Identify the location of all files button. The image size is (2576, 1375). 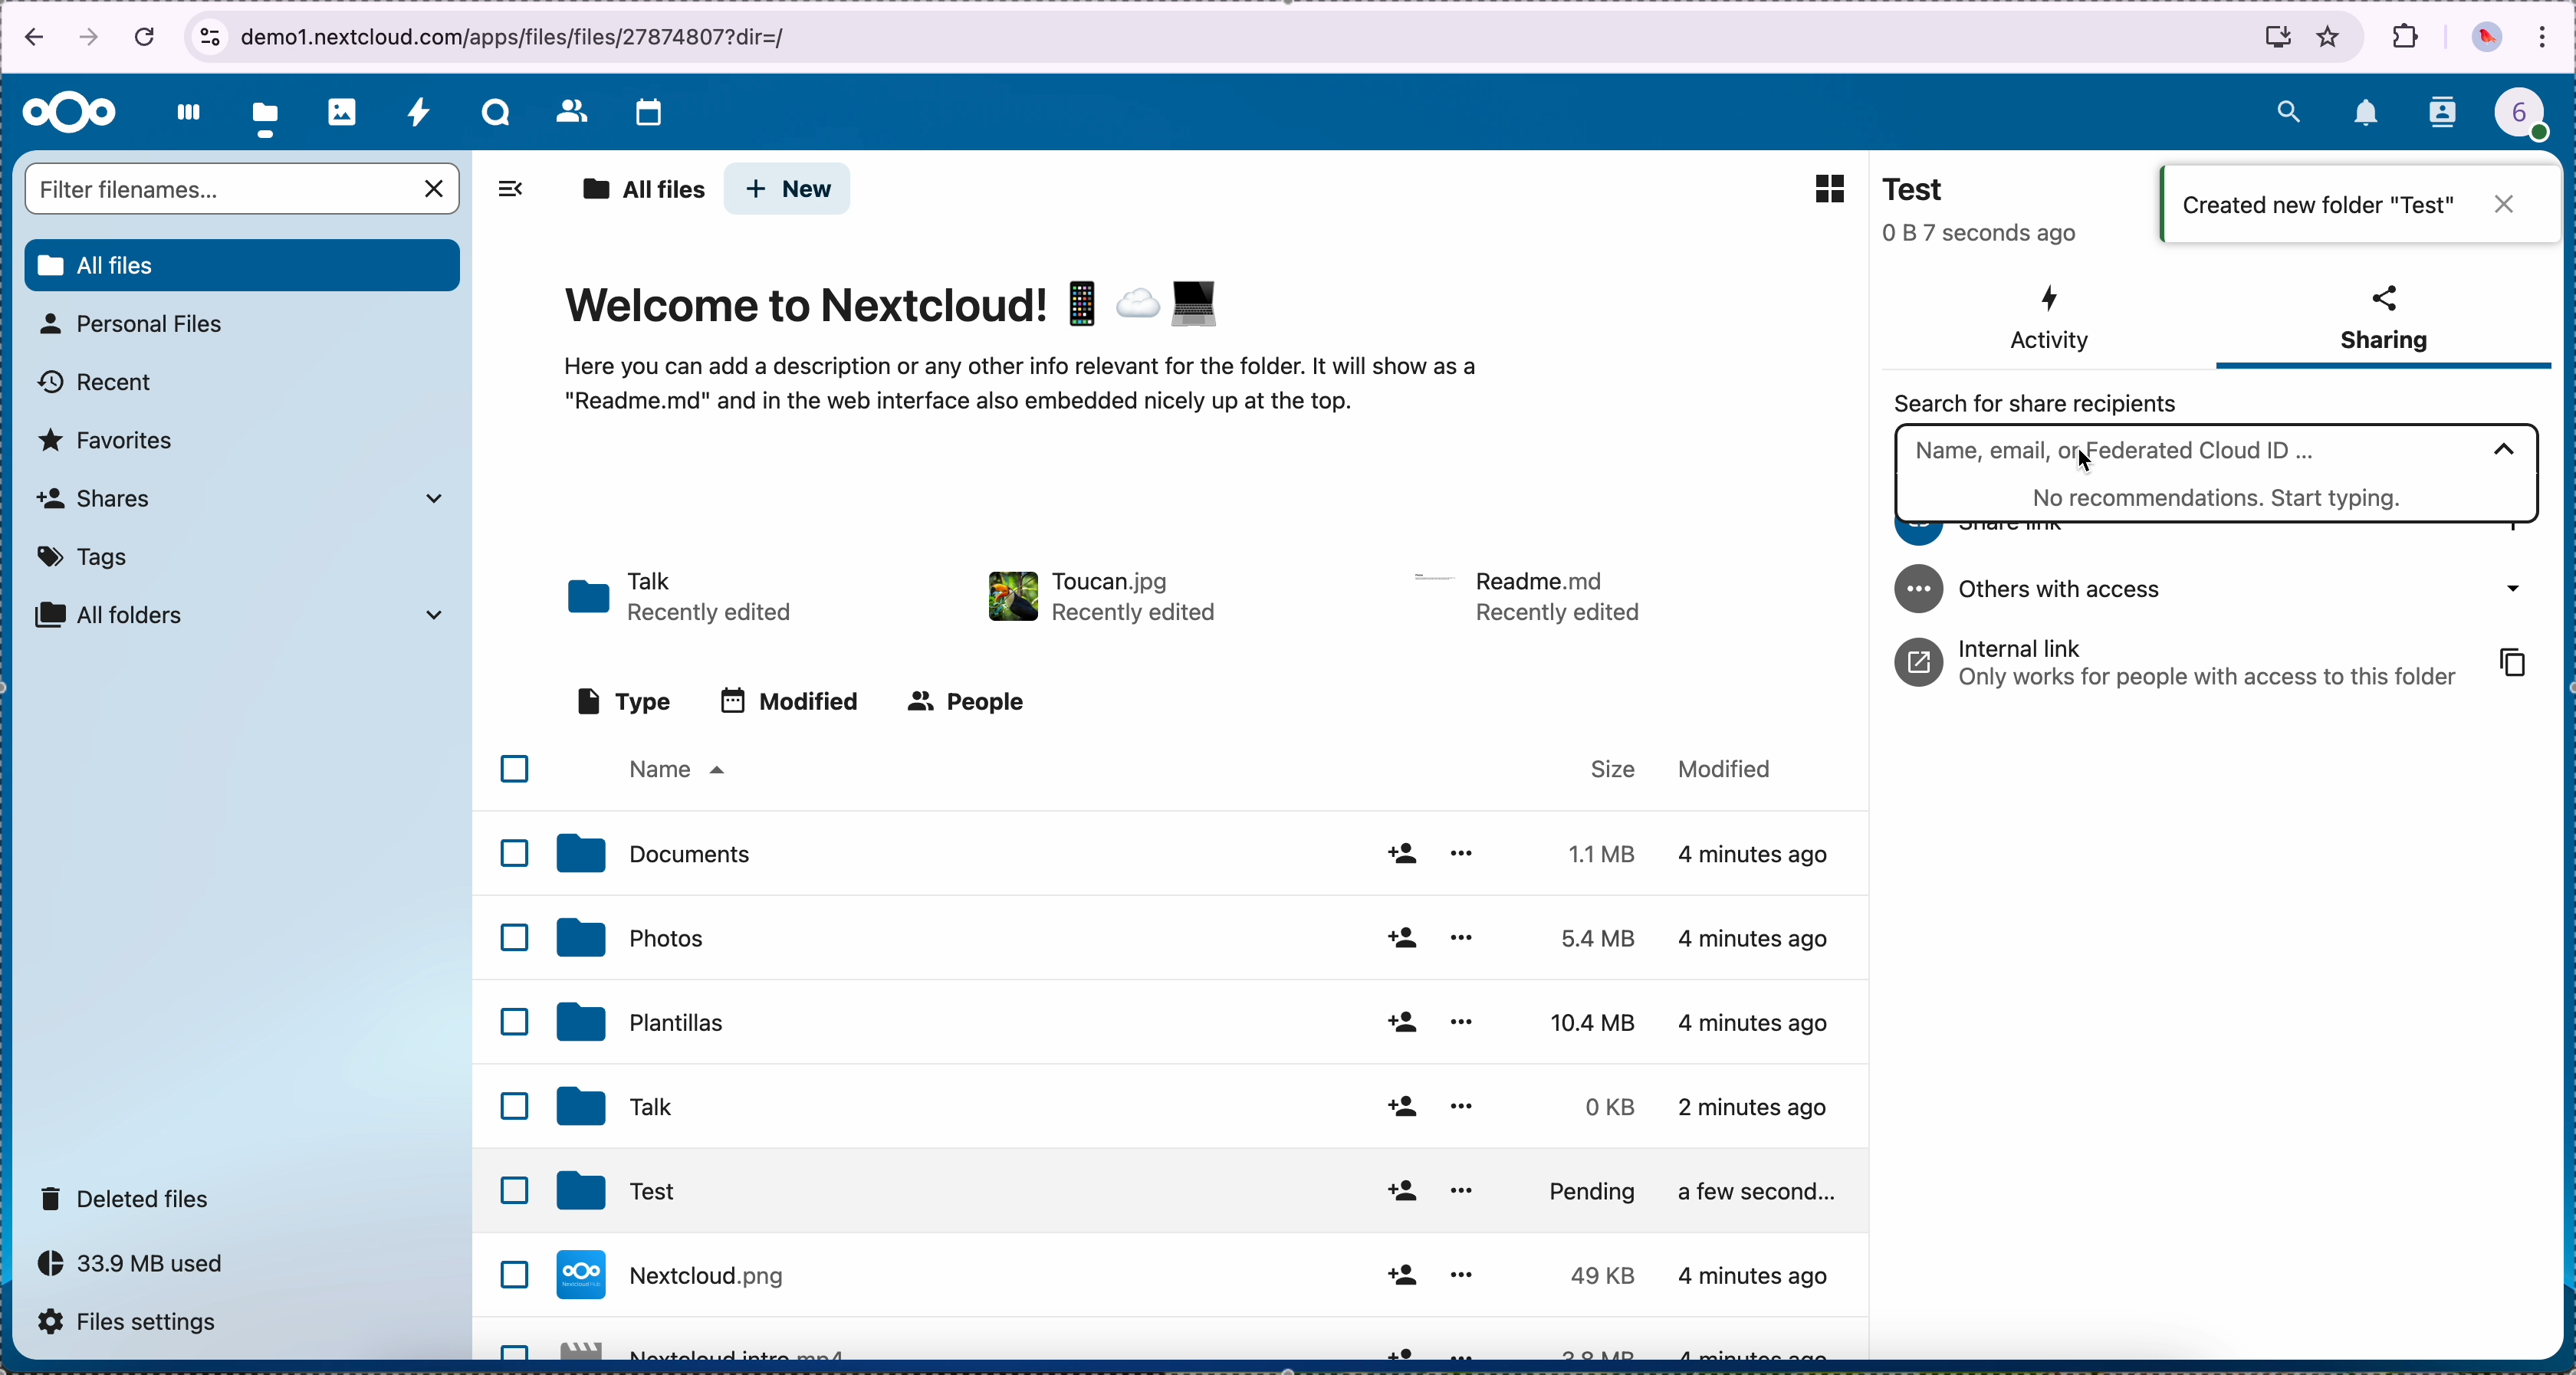
(245, 266).